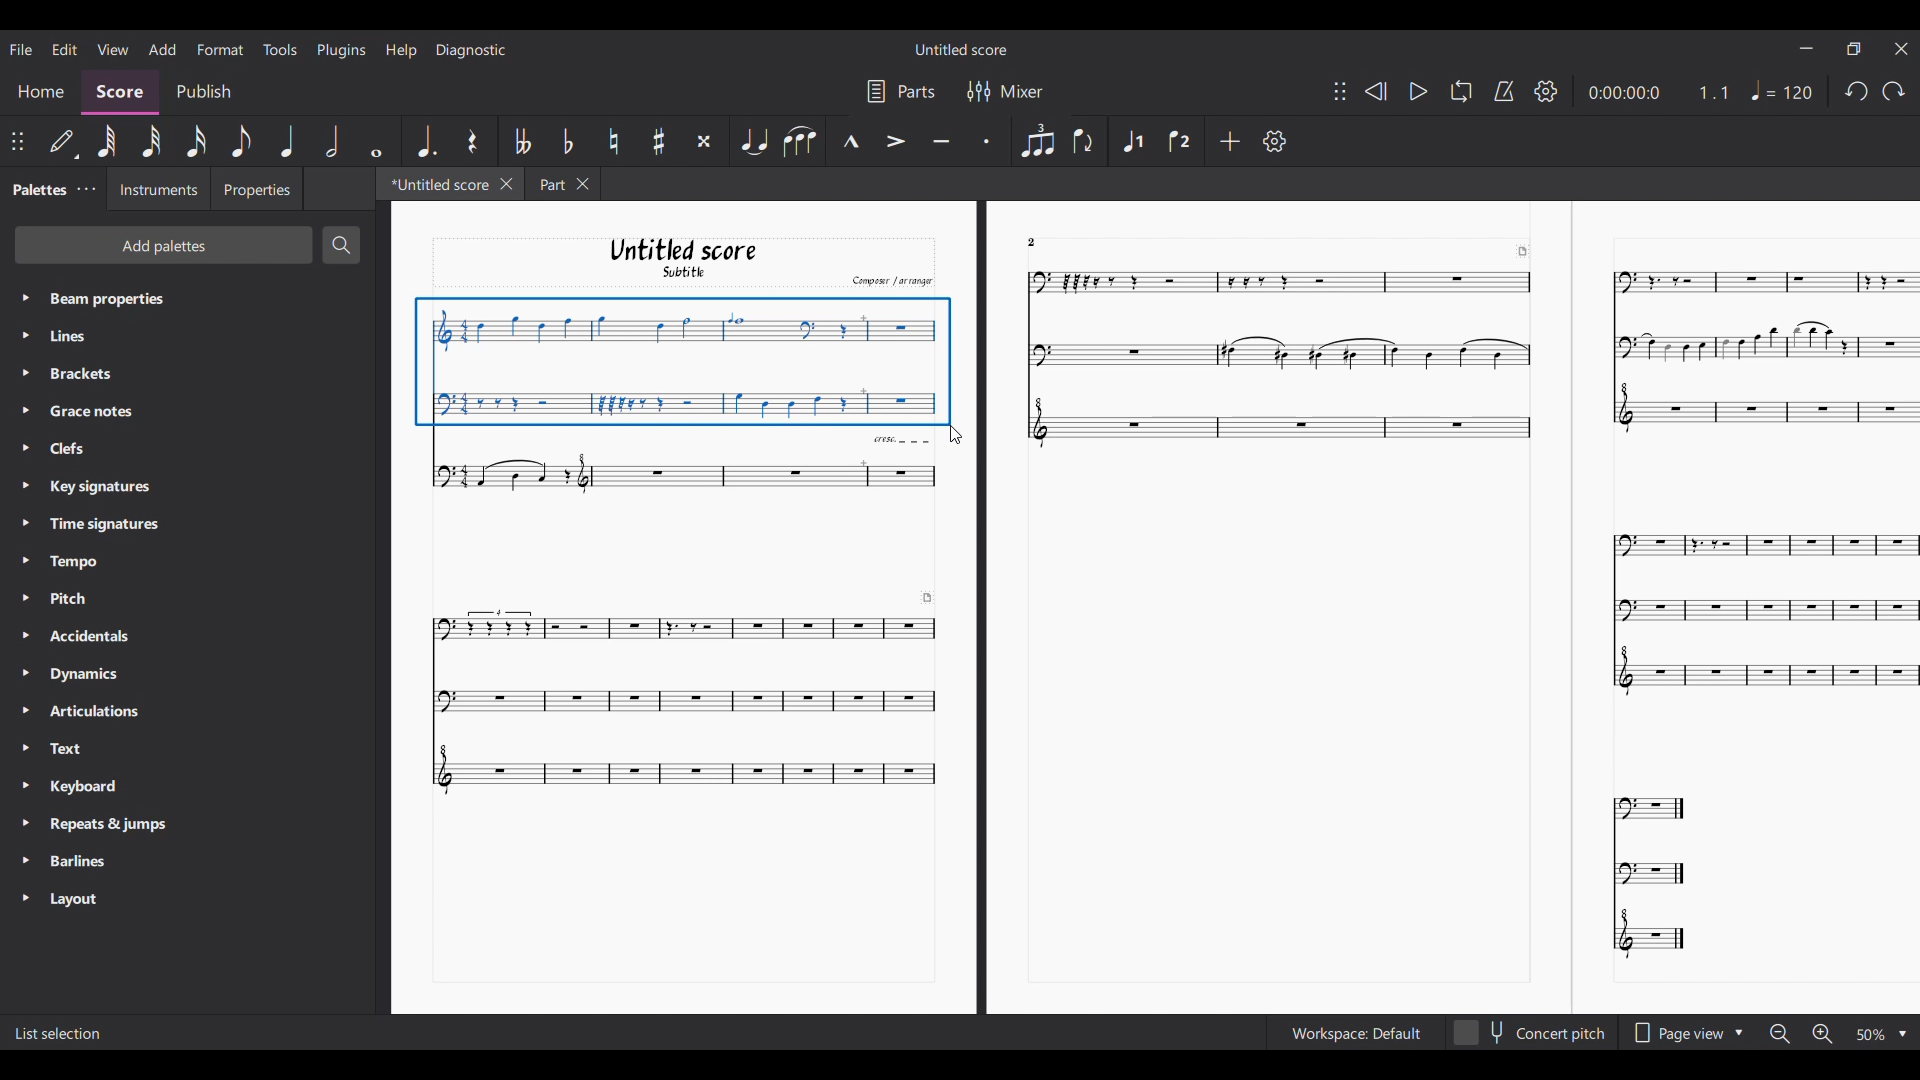  I want to click on Edit, so click(65, 49).